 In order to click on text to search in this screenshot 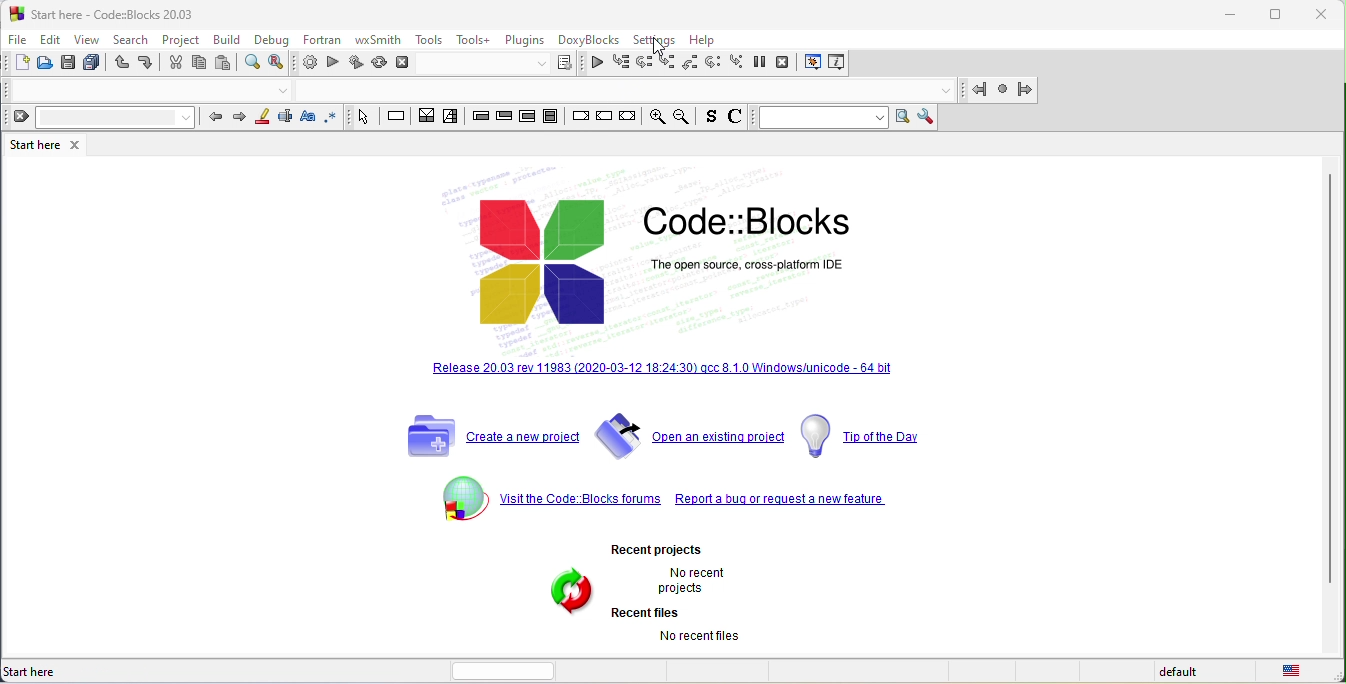, I will do `click(827, 116)`.